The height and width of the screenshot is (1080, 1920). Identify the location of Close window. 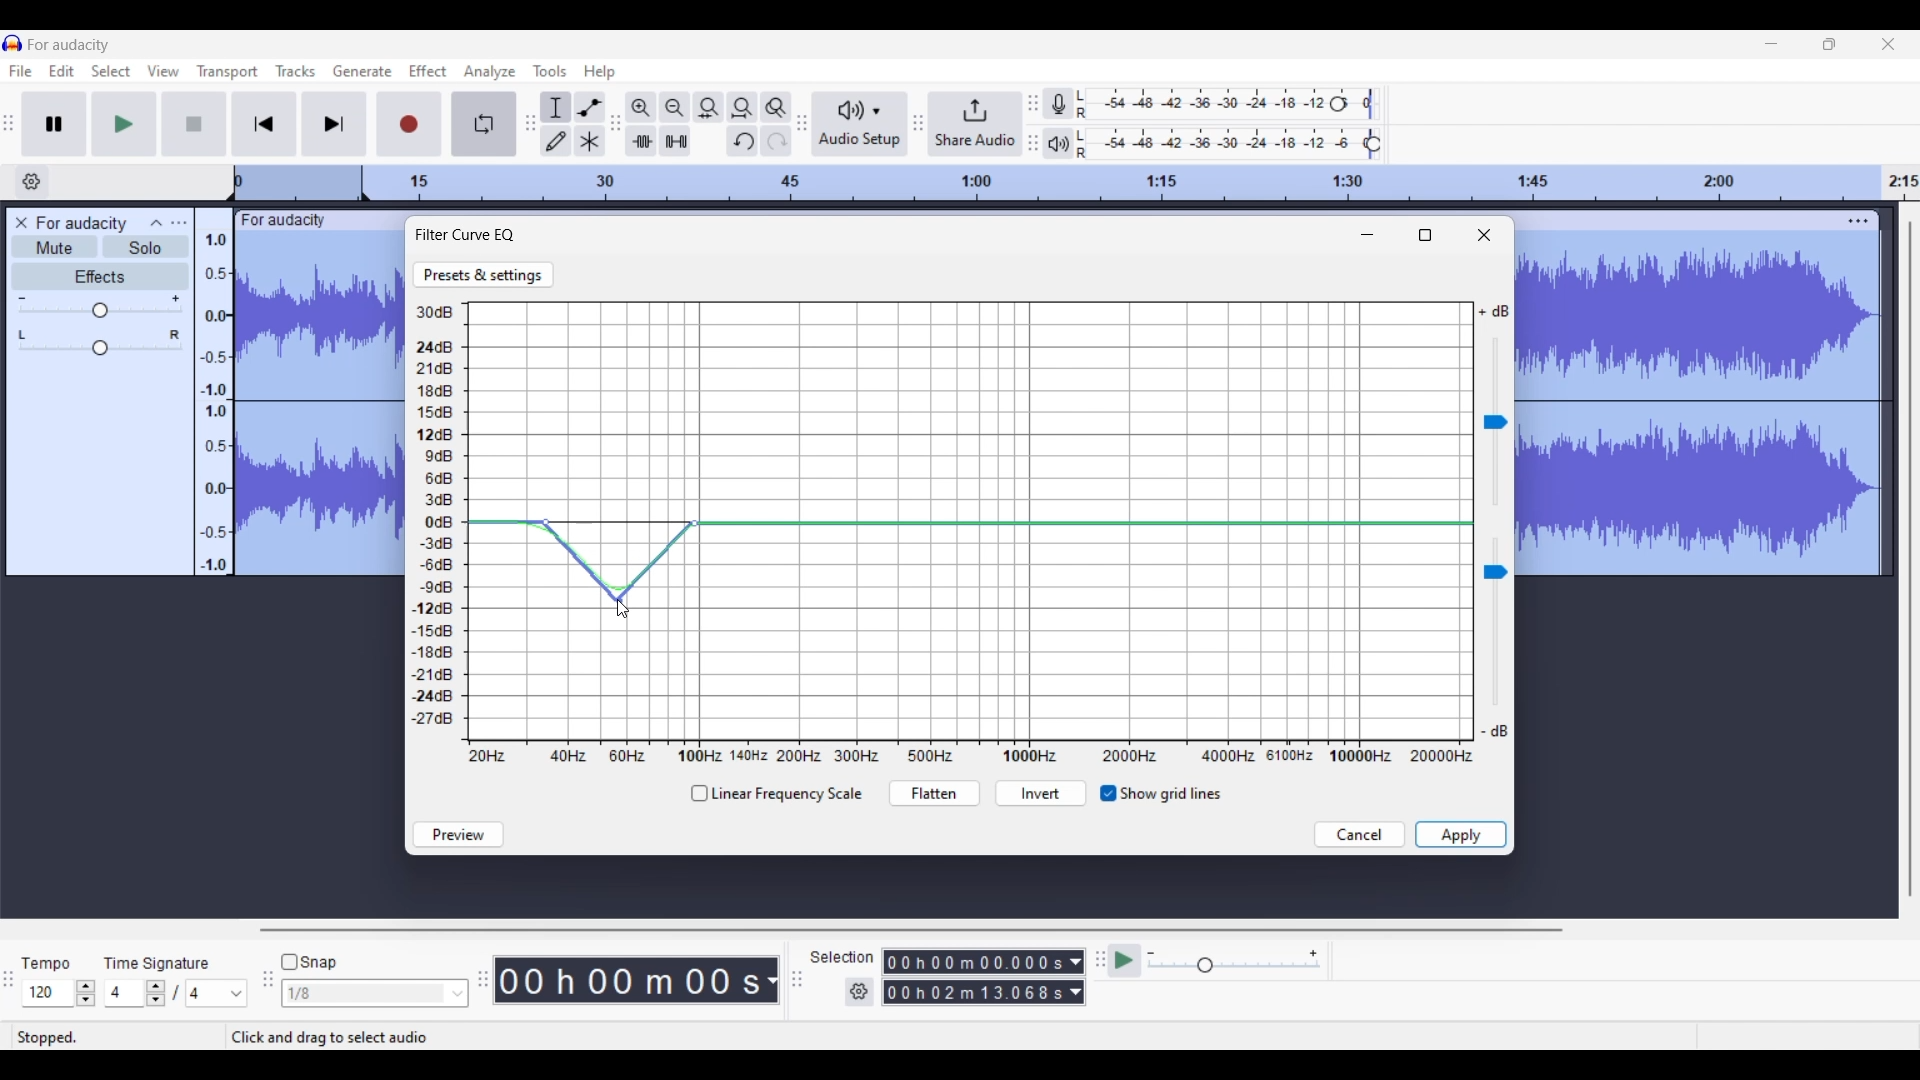
(1484, 235).